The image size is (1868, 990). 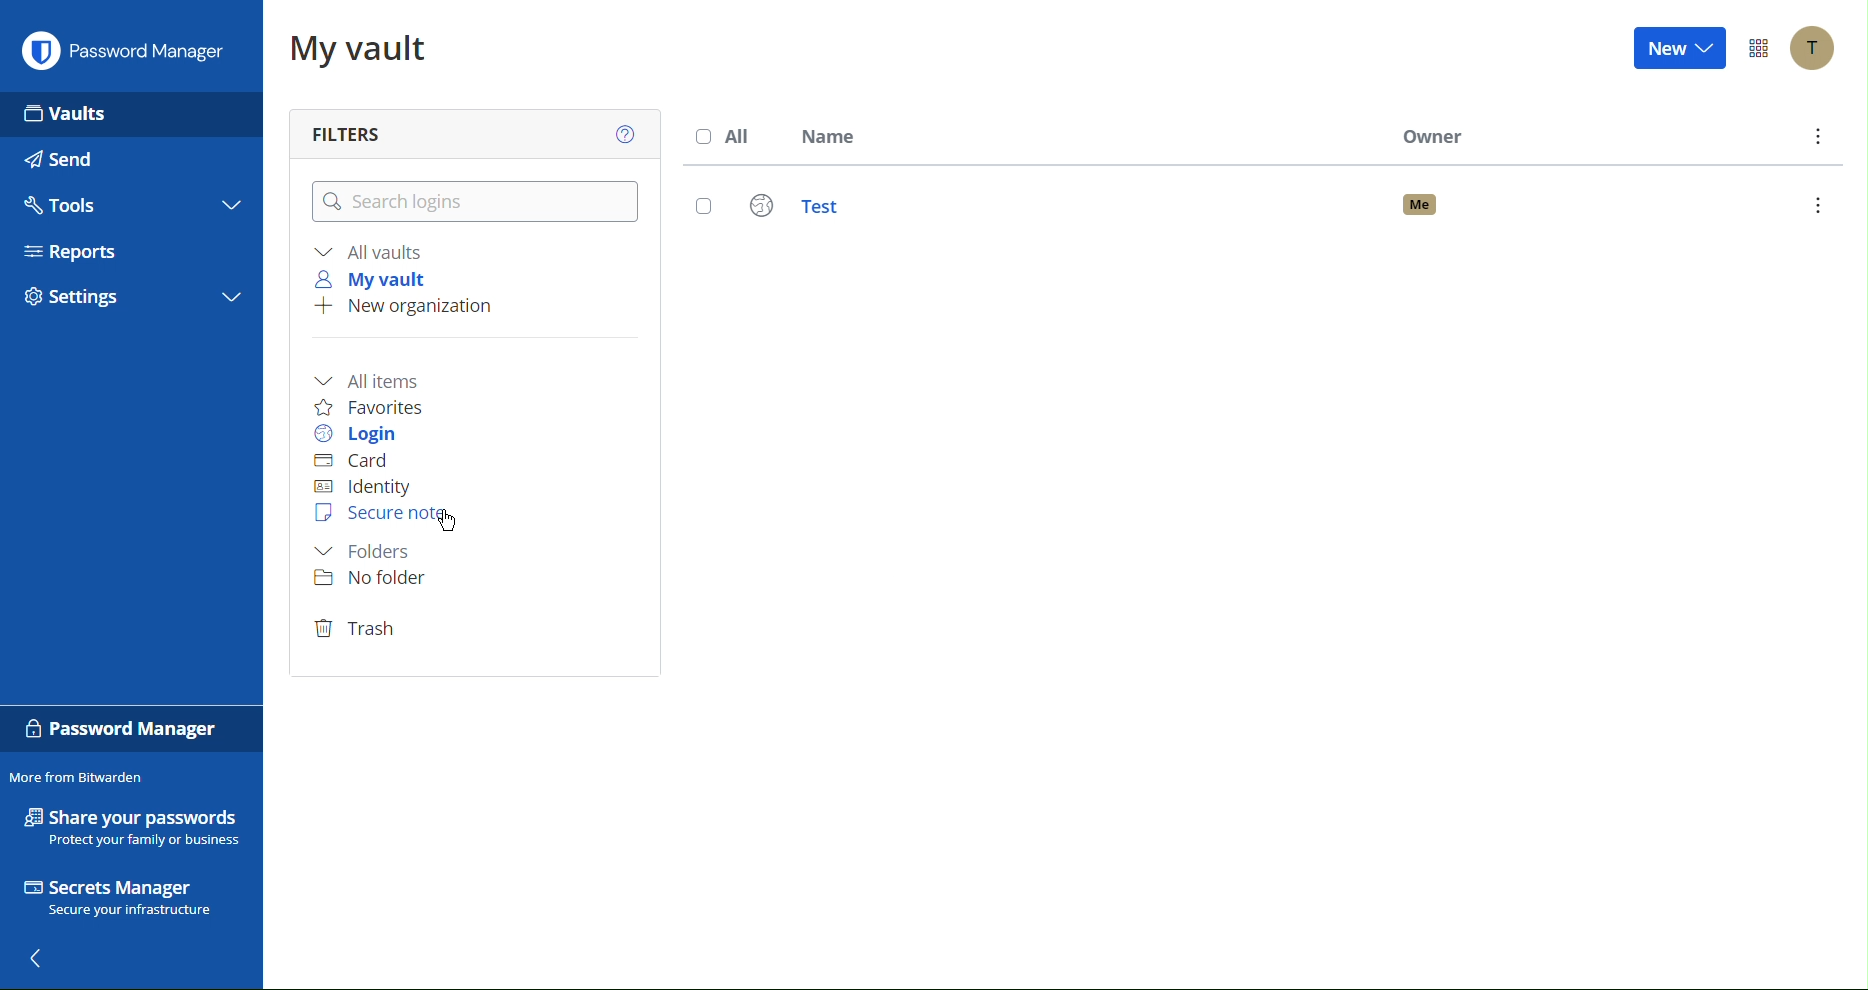 I want to click on Folder, so click(x=371, y=552).